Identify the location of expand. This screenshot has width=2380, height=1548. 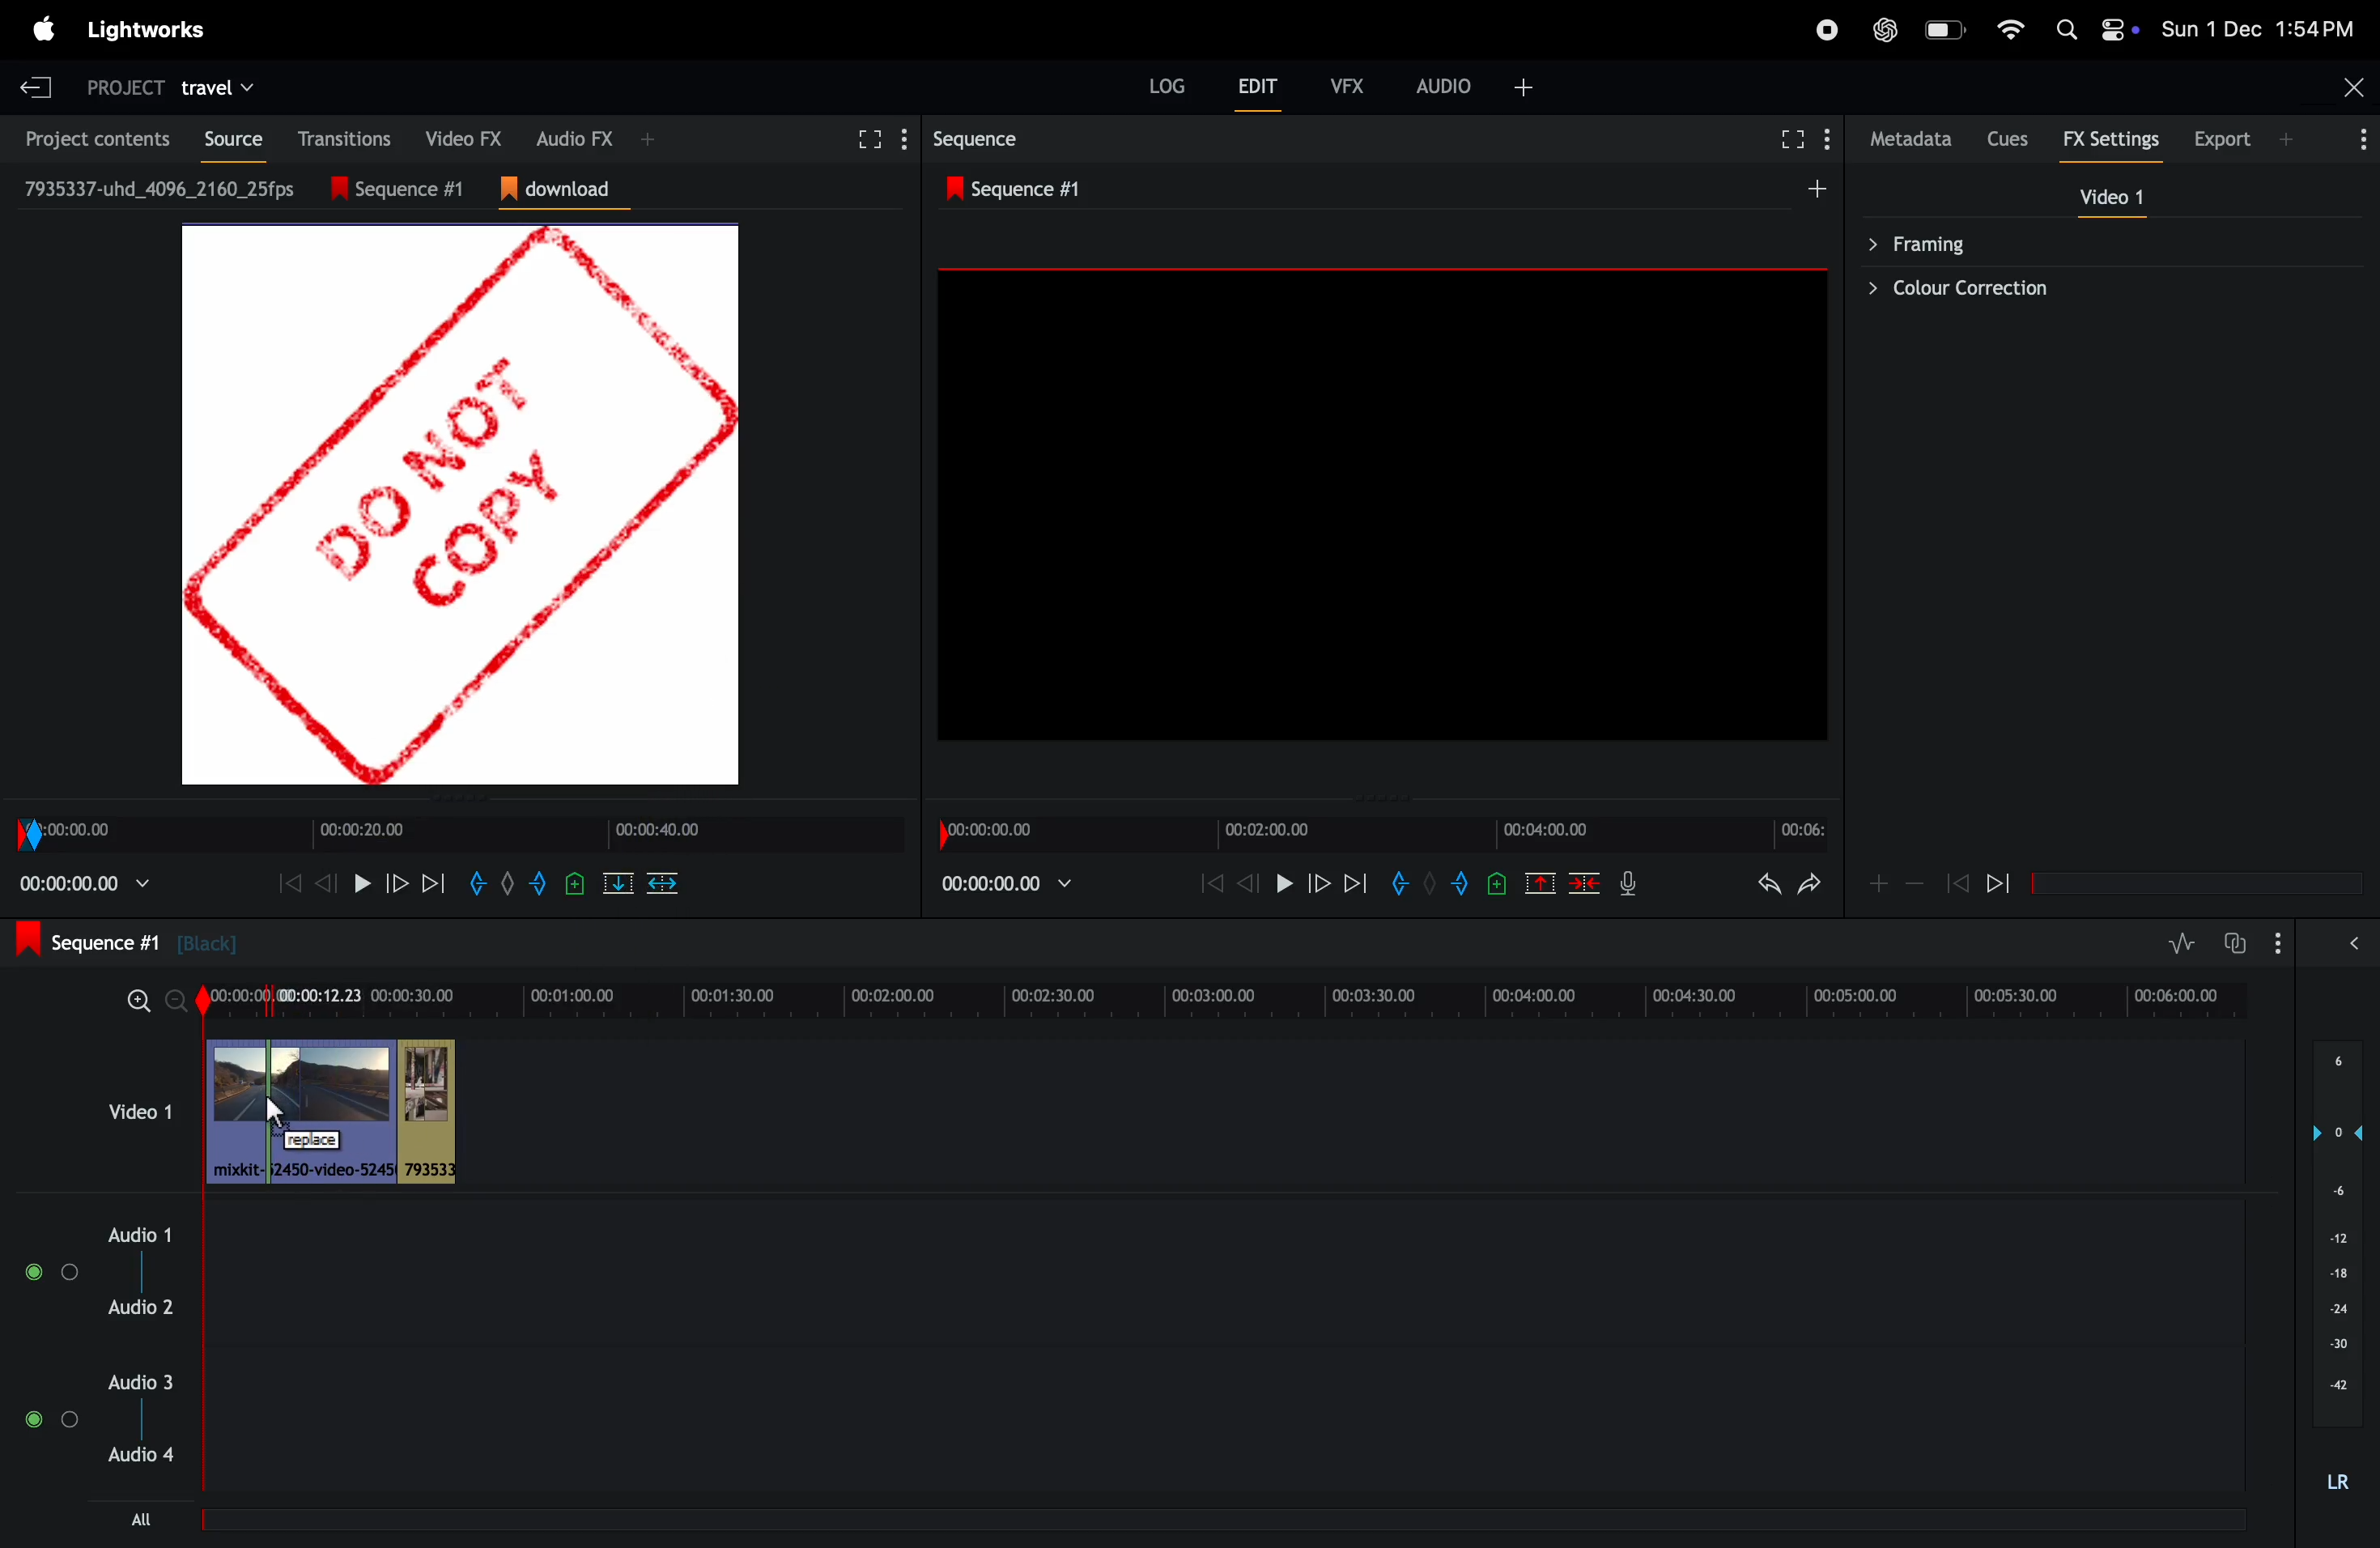
(2354, 942).